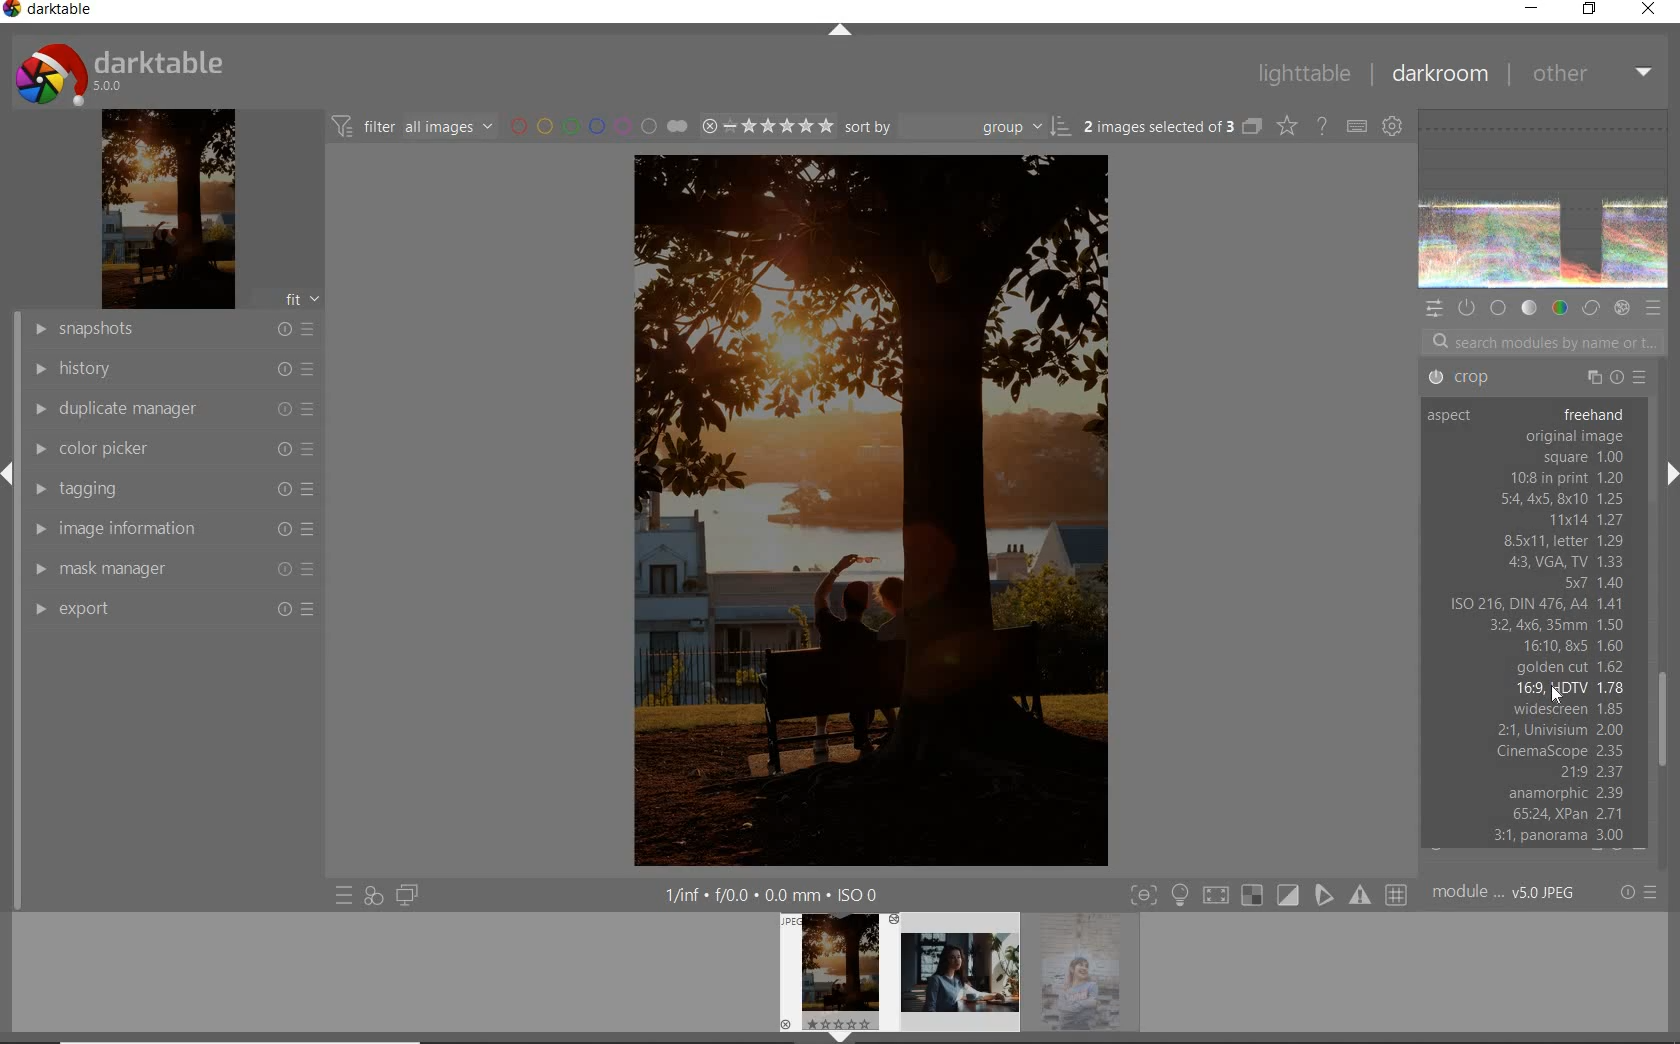  Describe the element at coordinates (1543, 201) in the screenshot. I see `waveform` at that location.